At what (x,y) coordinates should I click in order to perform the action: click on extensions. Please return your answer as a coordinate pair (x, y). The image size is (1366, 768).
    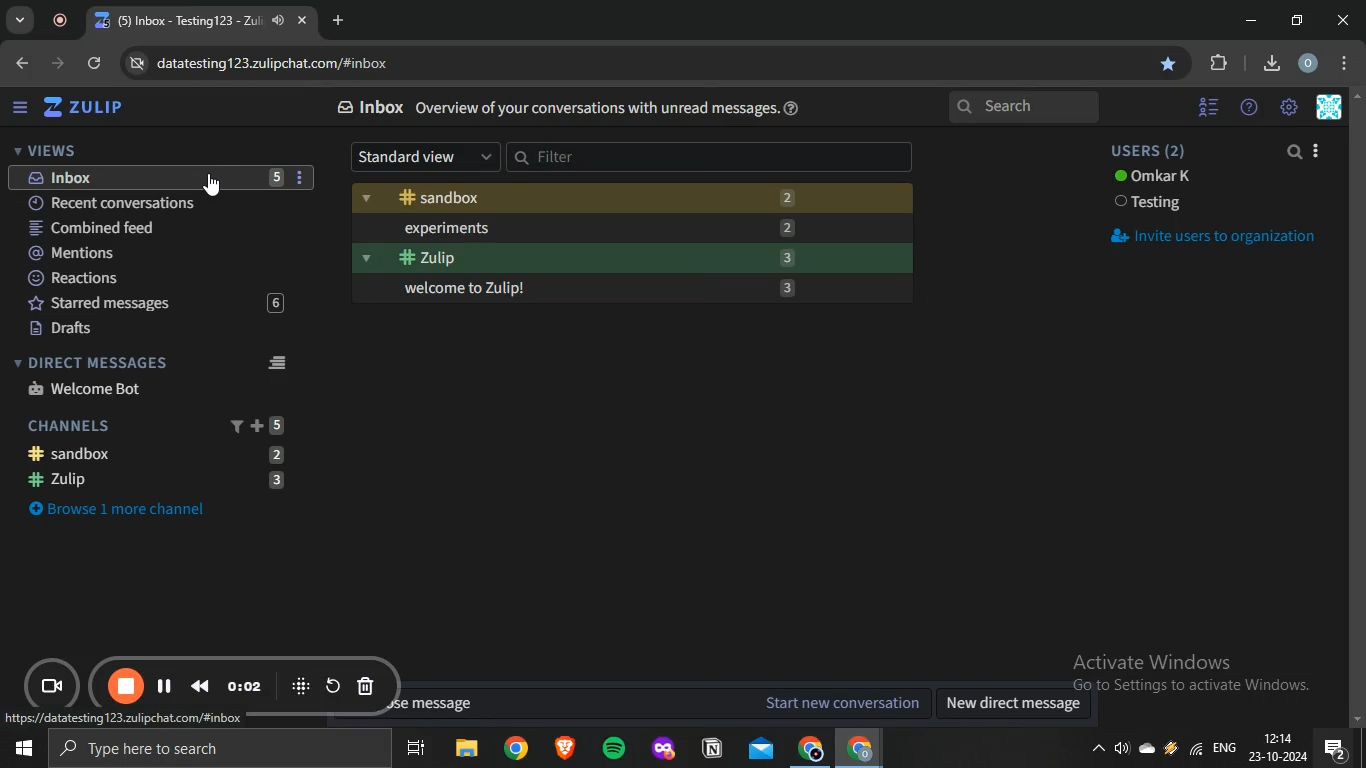
    Looking at the image, I should click on (1220, 63).